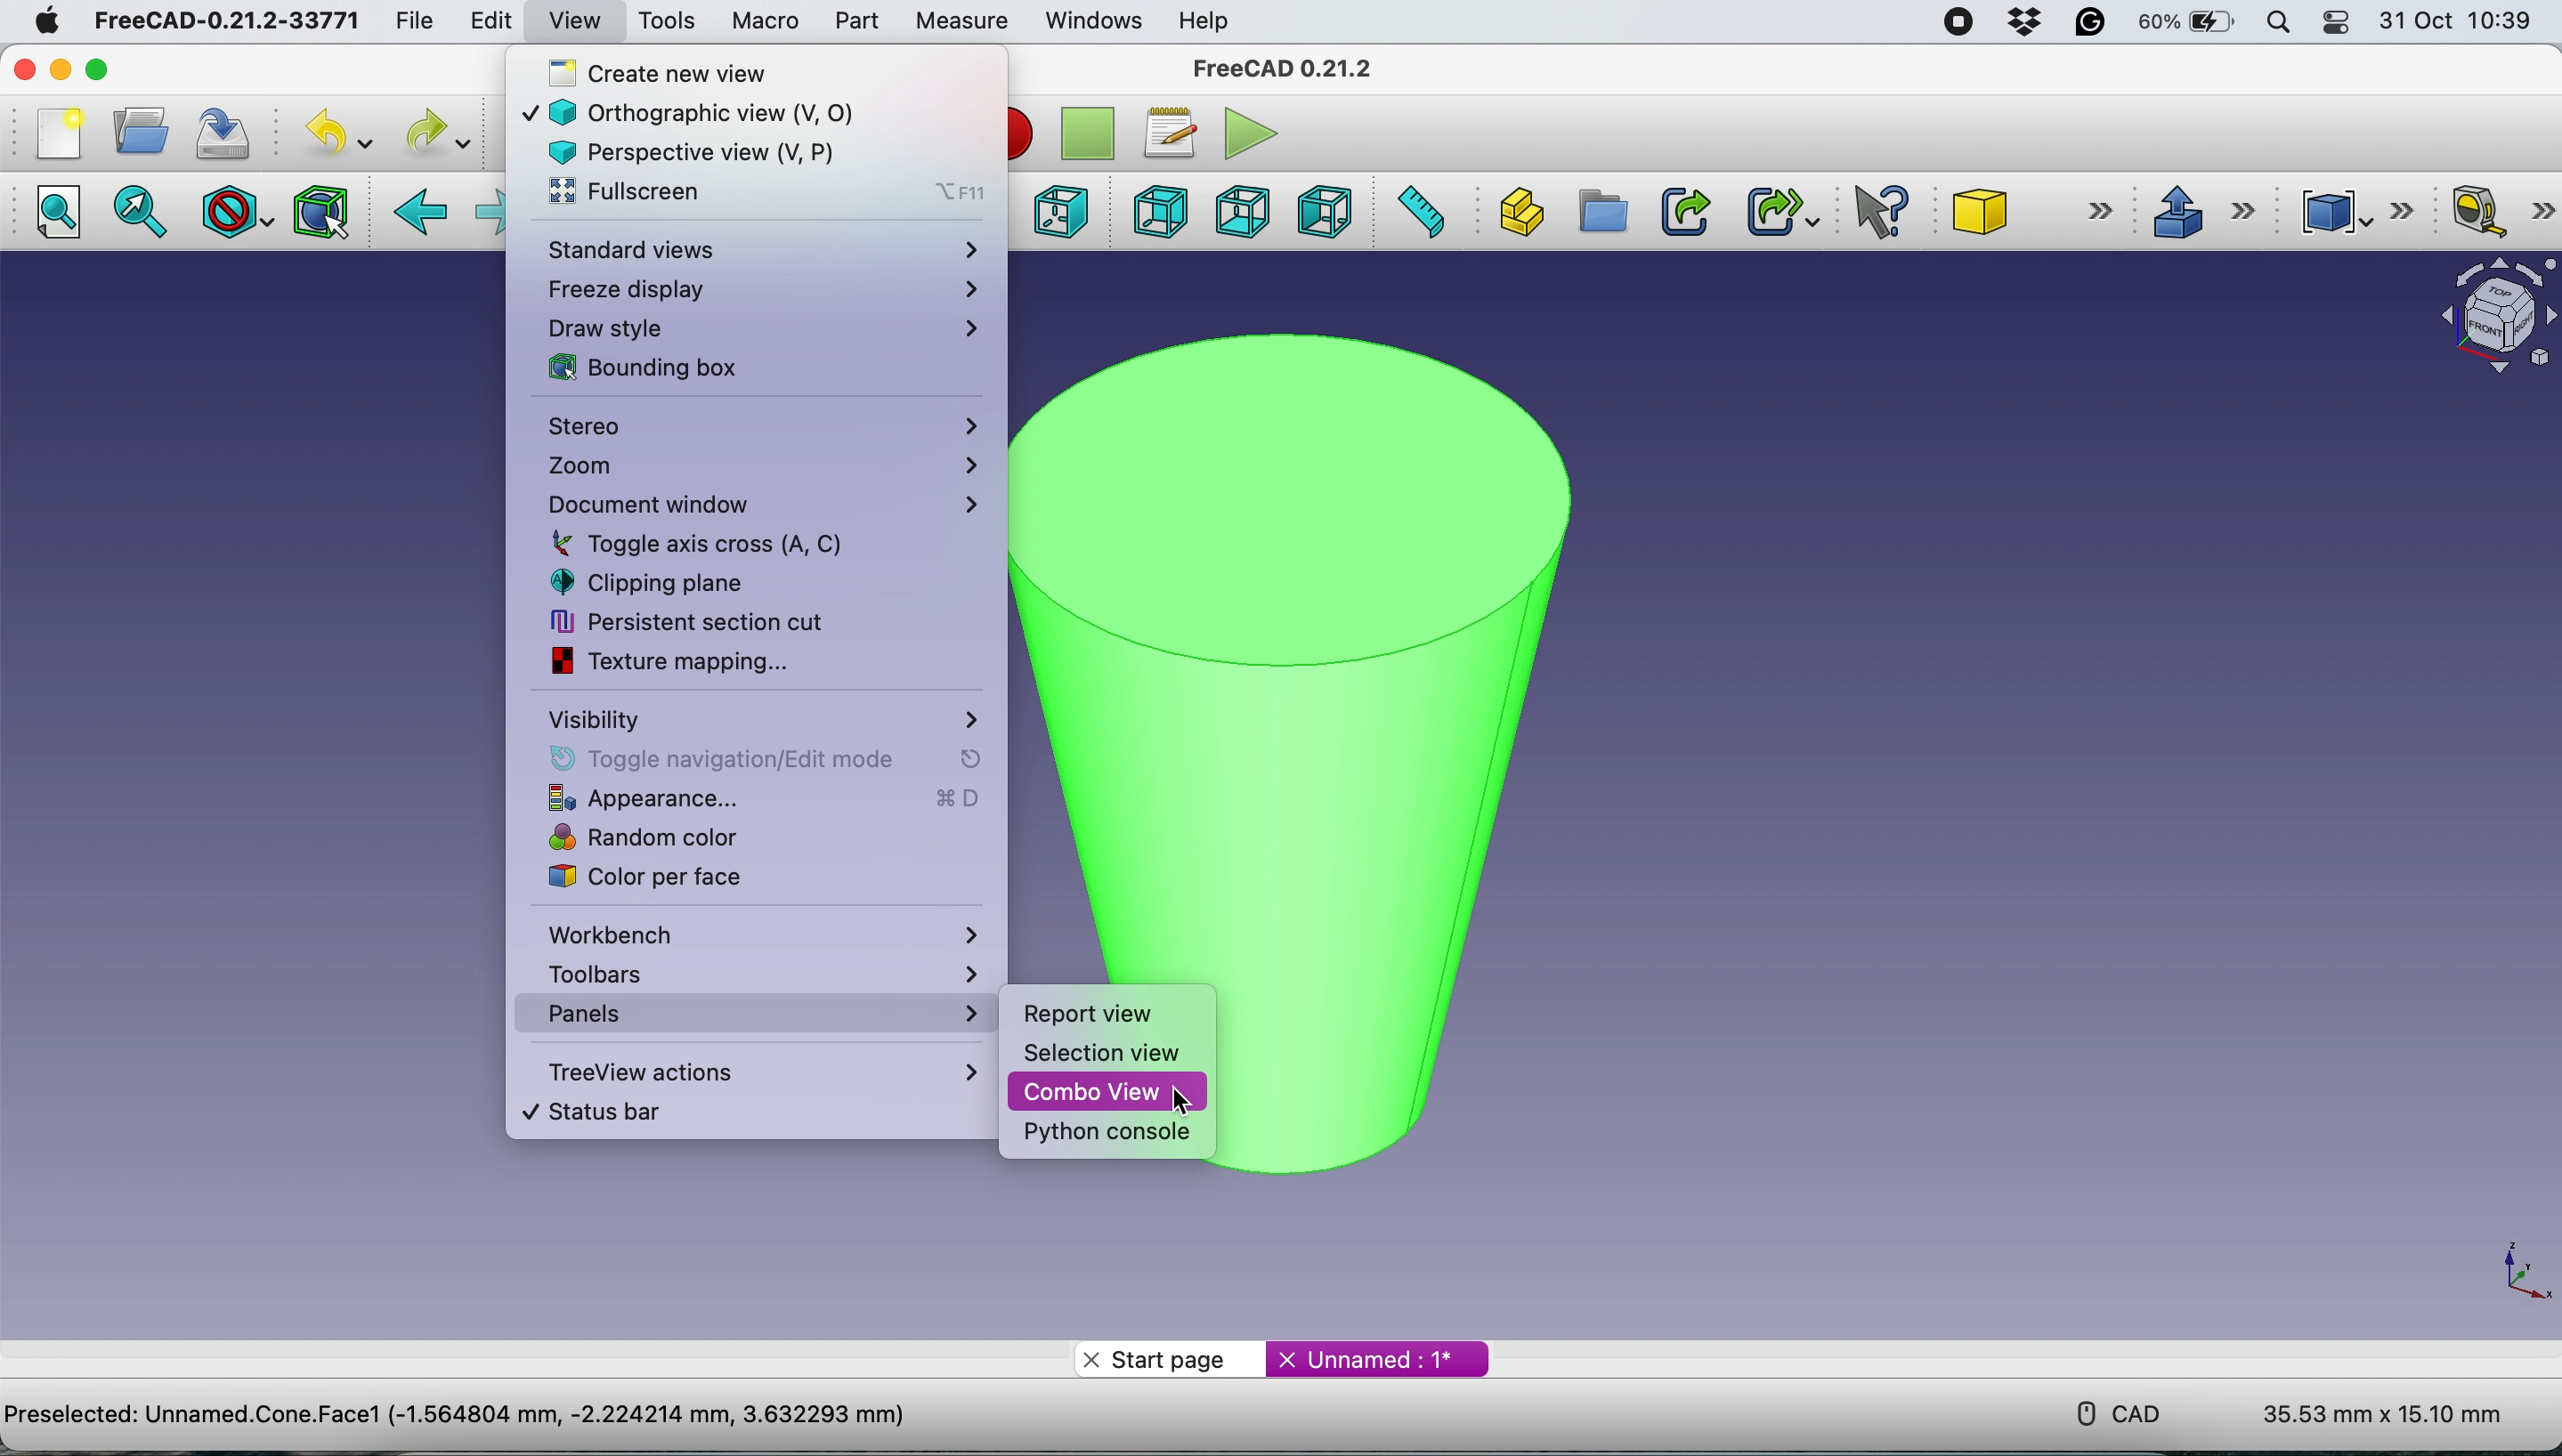 The image size is (2562, 1456). I want to click on windows, so click(1089, 20).